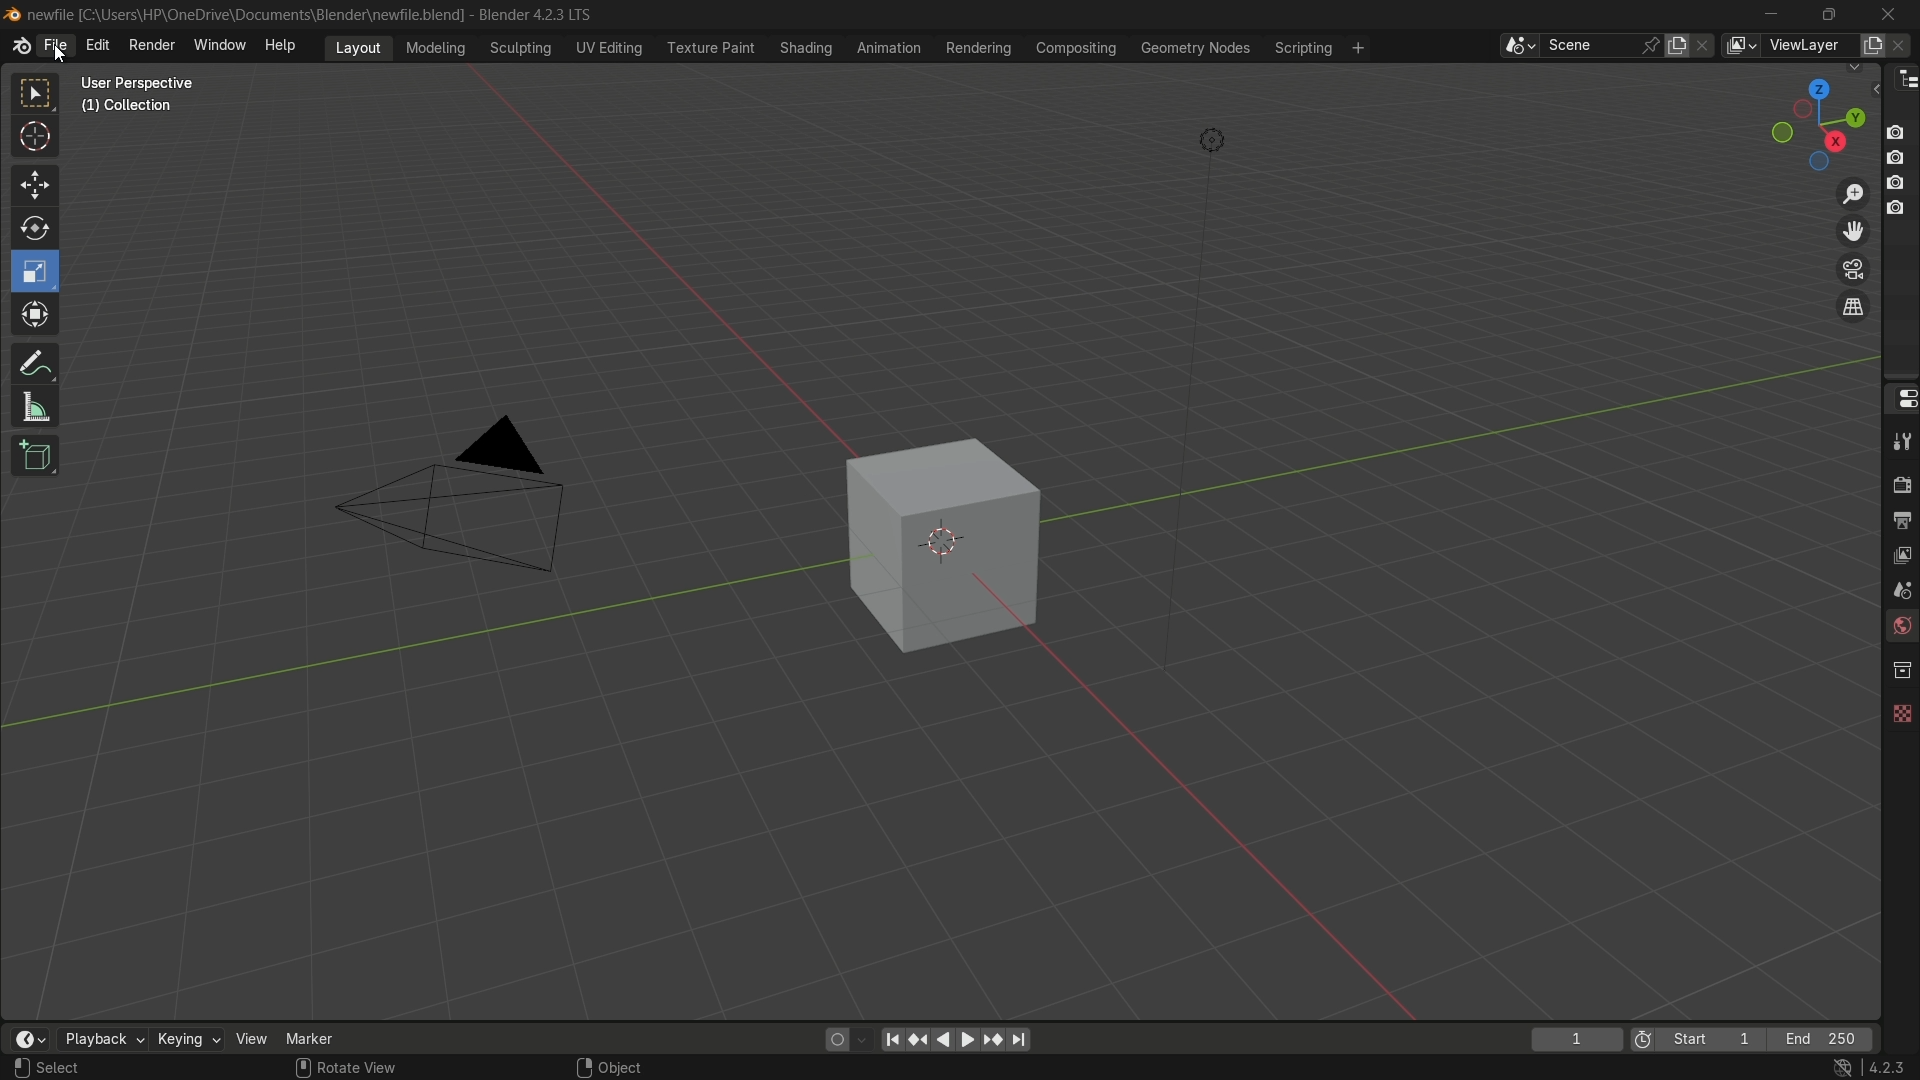 This screenshot has width=1920, height=1080. Describe the element at coordinates (1852, 230) in the screenshot. I see `move view layer` at that location.